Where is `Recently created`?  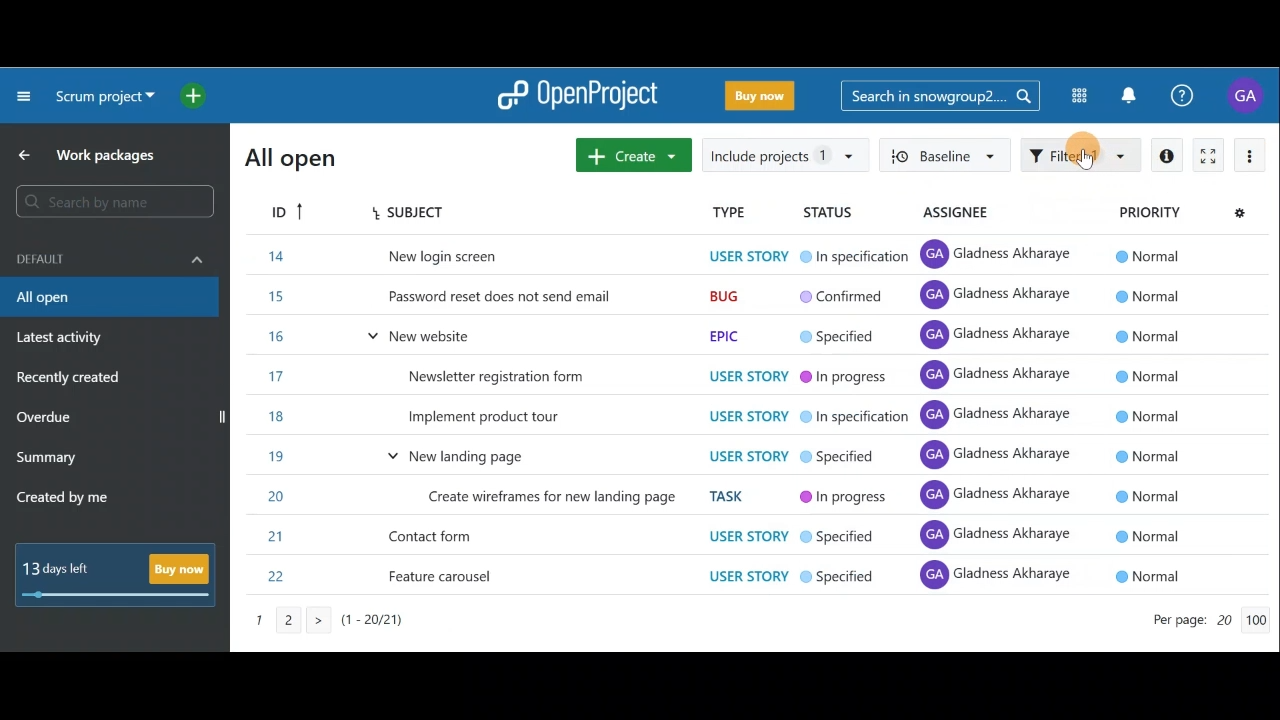
Recently created is located at coordinates (71, 380).